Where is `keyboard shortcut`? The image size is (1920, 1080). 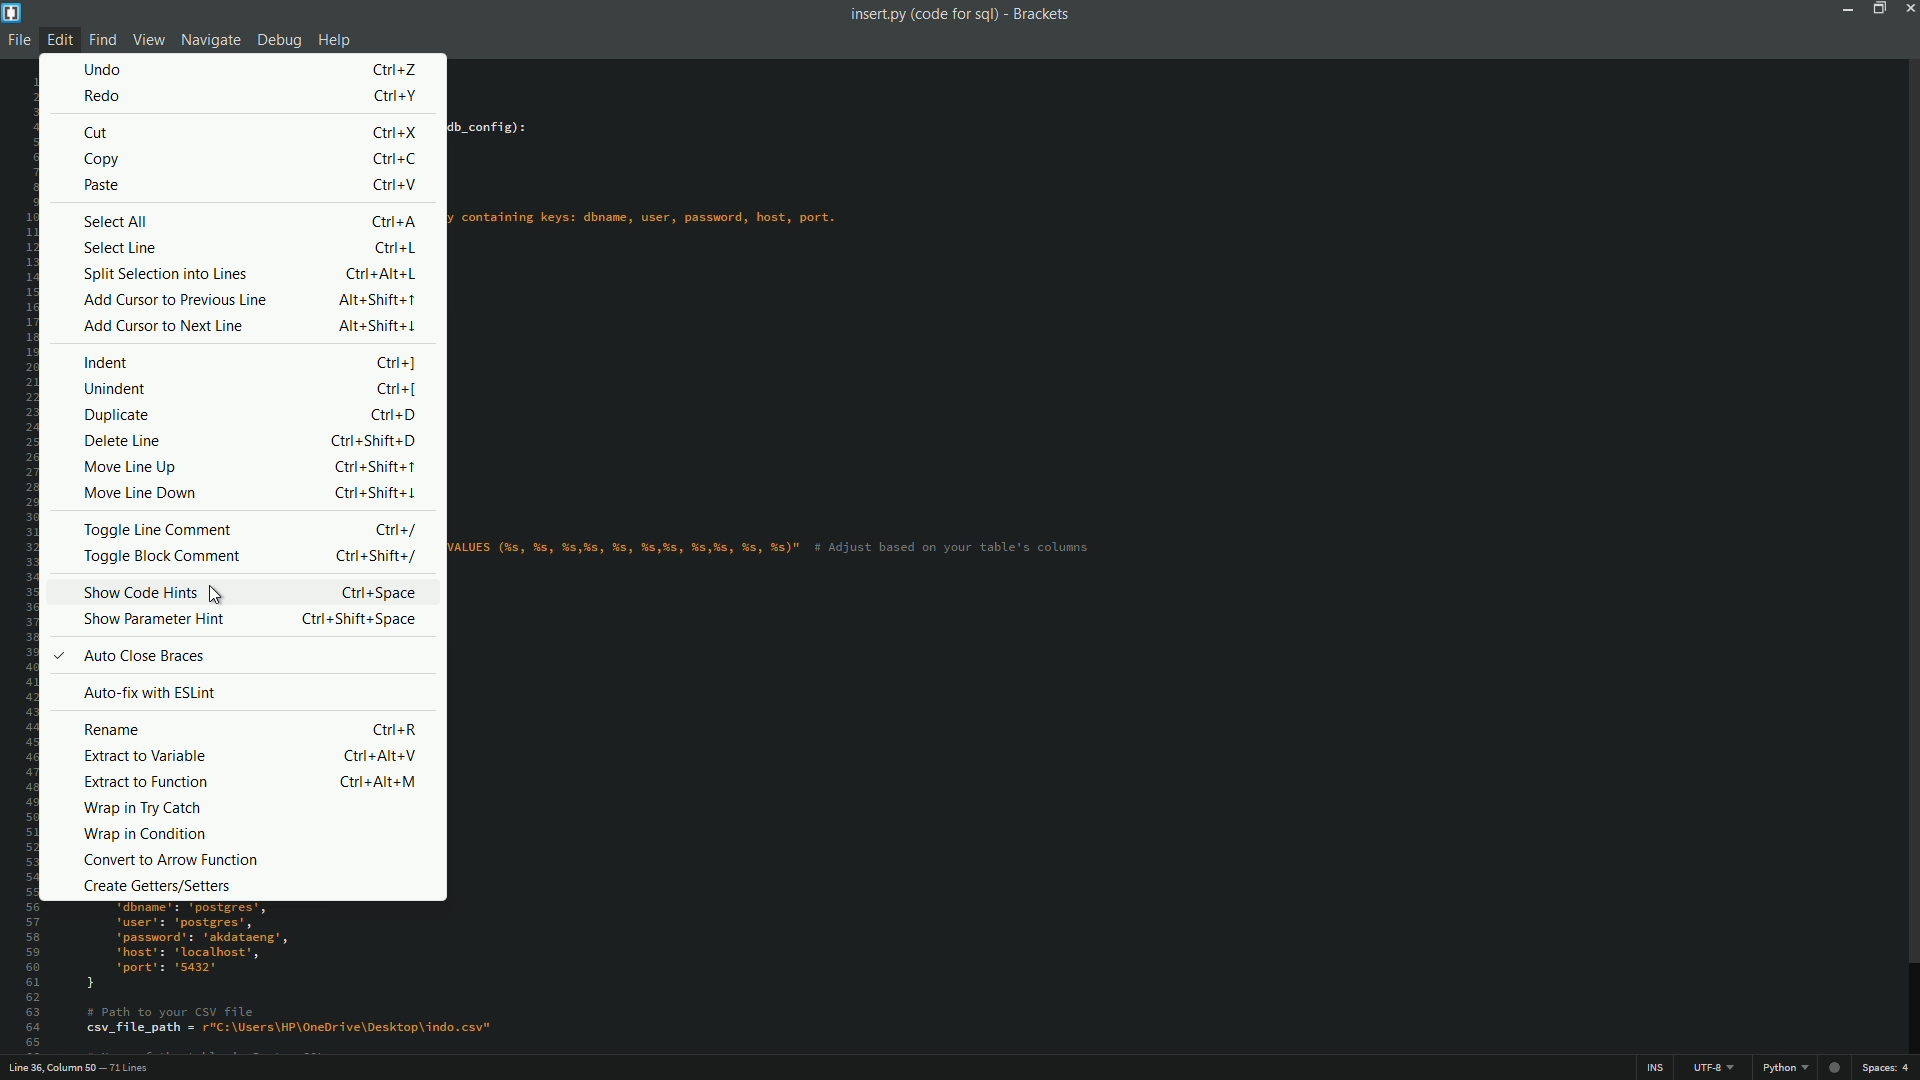 keyboard shortcut is located at coordinates (373, 442).